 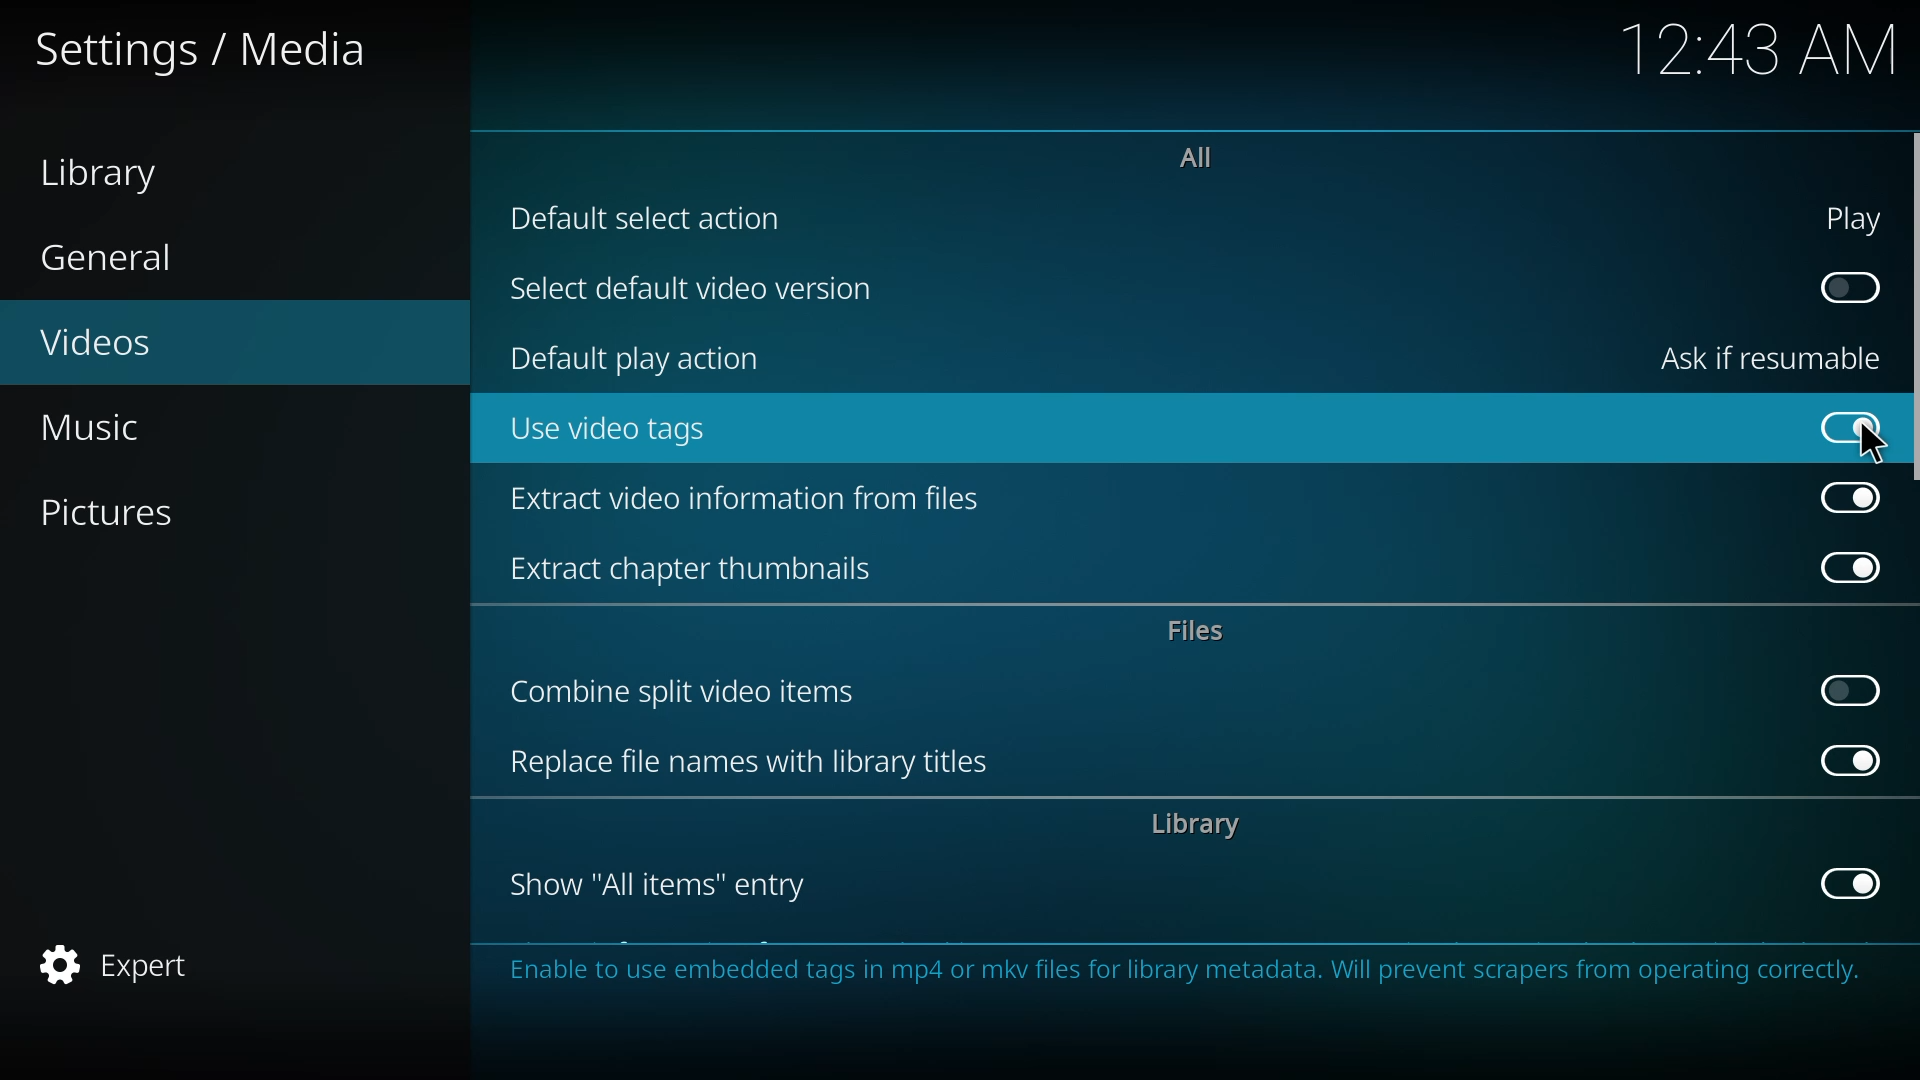 What do you see at coordinates (1852, 569) in the screenshot?
I see `enabled` at bounding box center [1852, 569].